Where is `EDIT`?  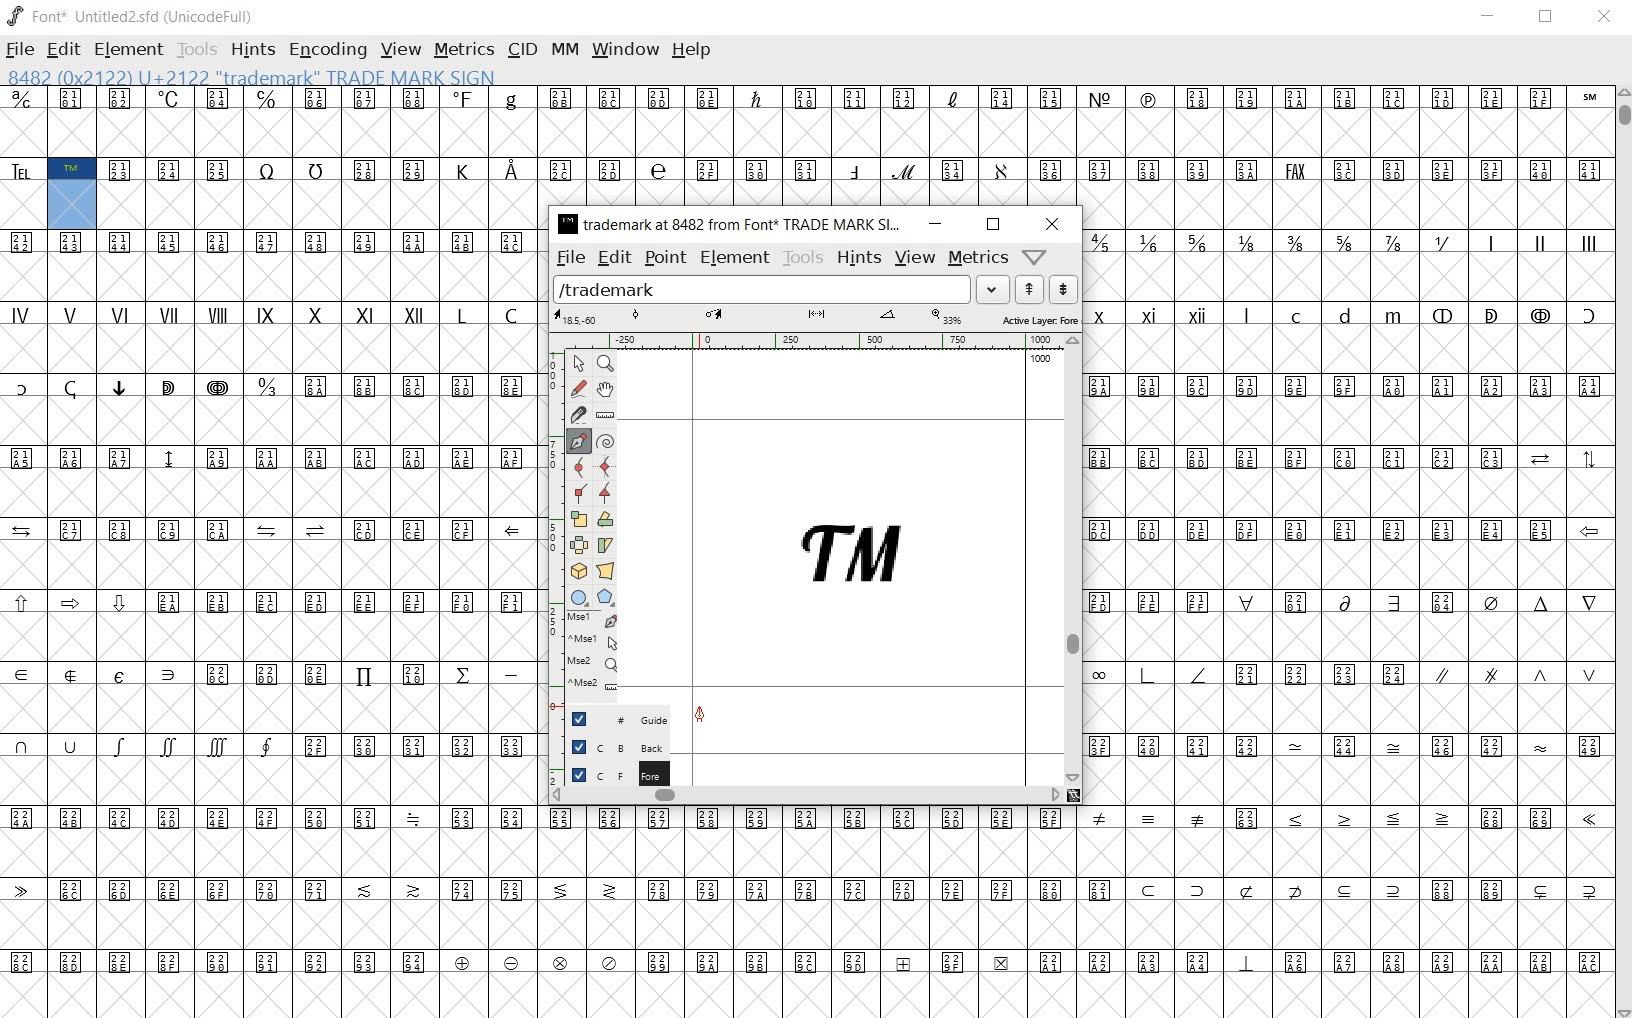
EDIT is located at coordinates (63, 49).